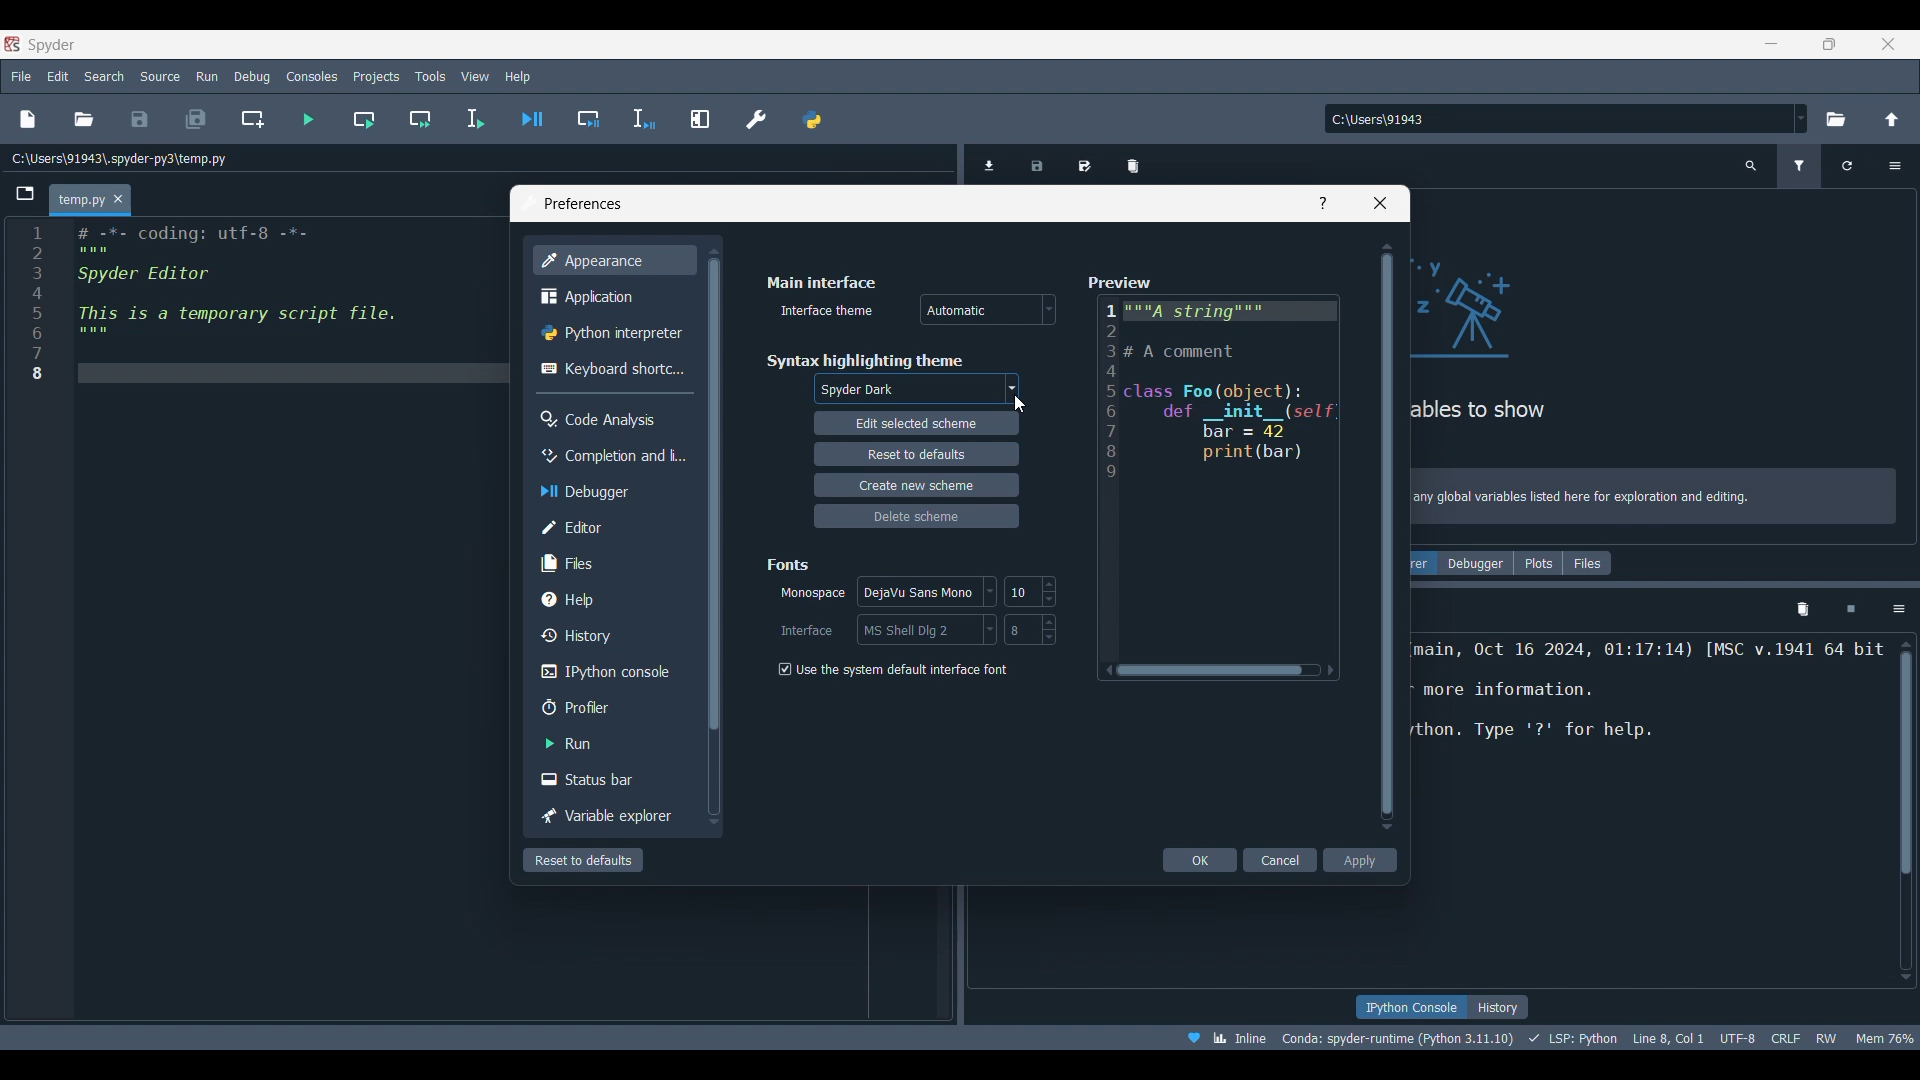  What do you see at coordinates (610, 779) in the screenshot?
I see `Status bar` at bounding box center [610, 779].